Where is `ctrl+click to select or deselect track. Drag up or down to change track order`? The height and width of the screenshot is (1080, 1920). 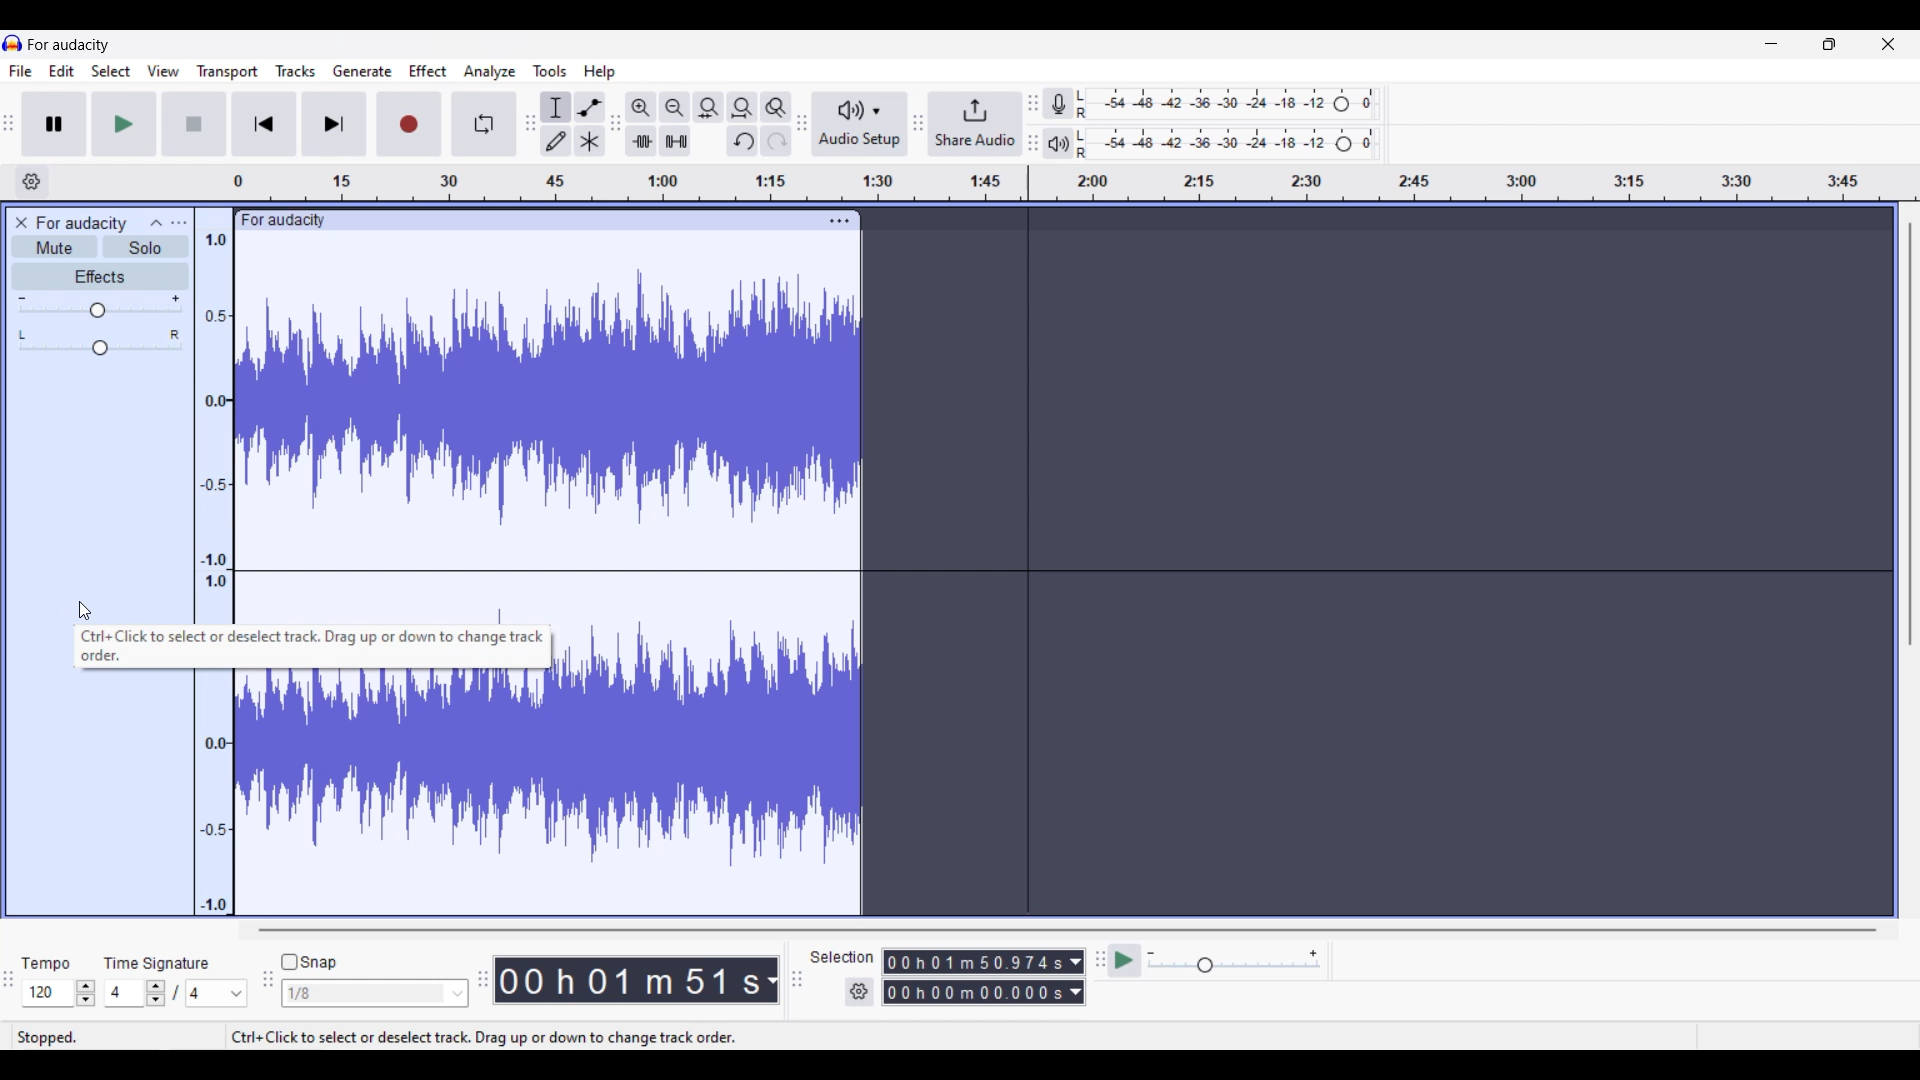
ctrl+click to select or deselect track. Drag up or down to change track order is located at coordinates (310, 647).